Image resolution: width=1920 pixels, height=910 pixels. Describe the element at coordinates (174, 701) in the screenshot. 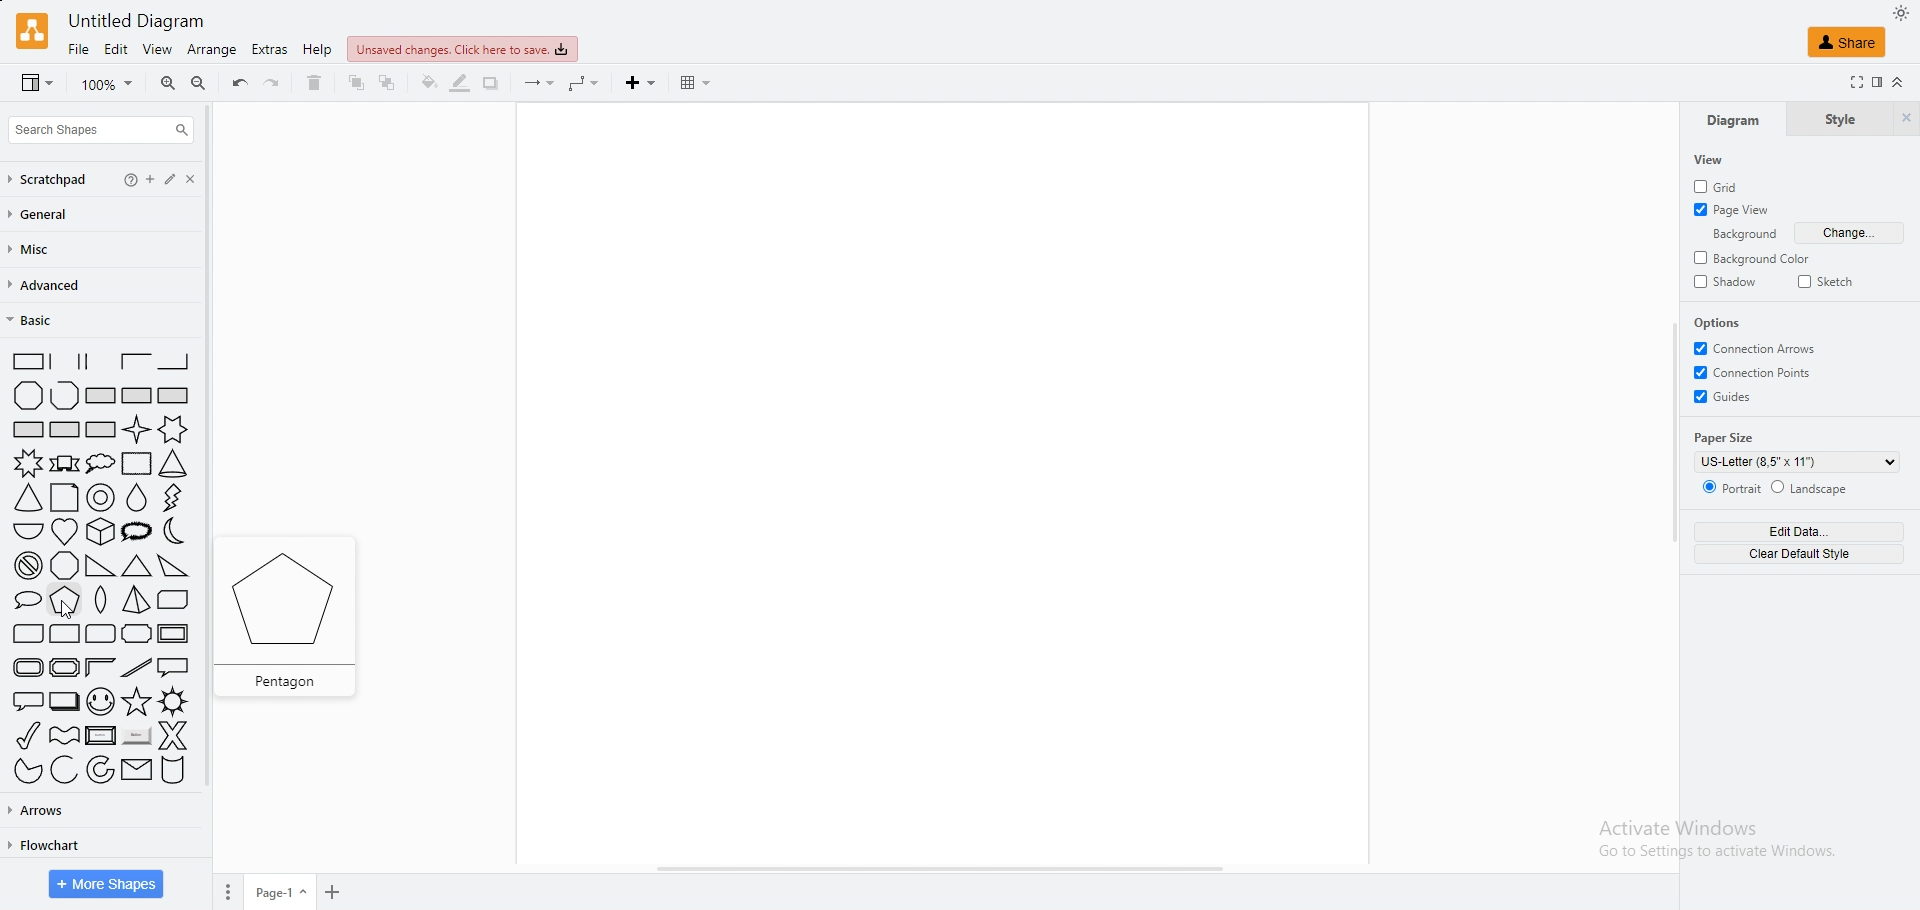

I see `sun` at that location.